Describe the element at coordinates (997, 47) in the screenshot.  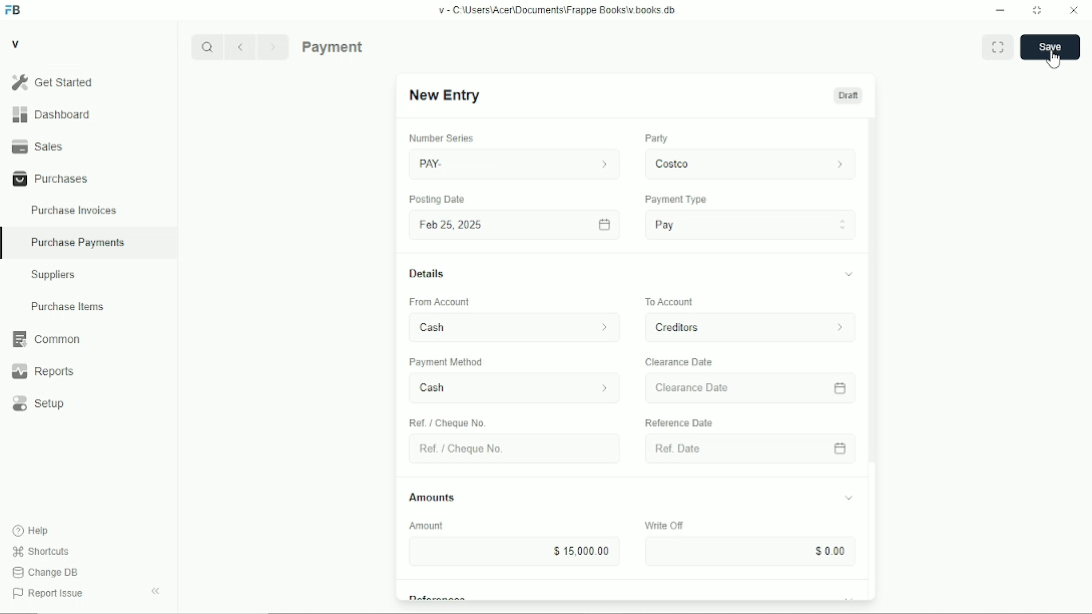
I see `Toggle between form and full width` at that location.